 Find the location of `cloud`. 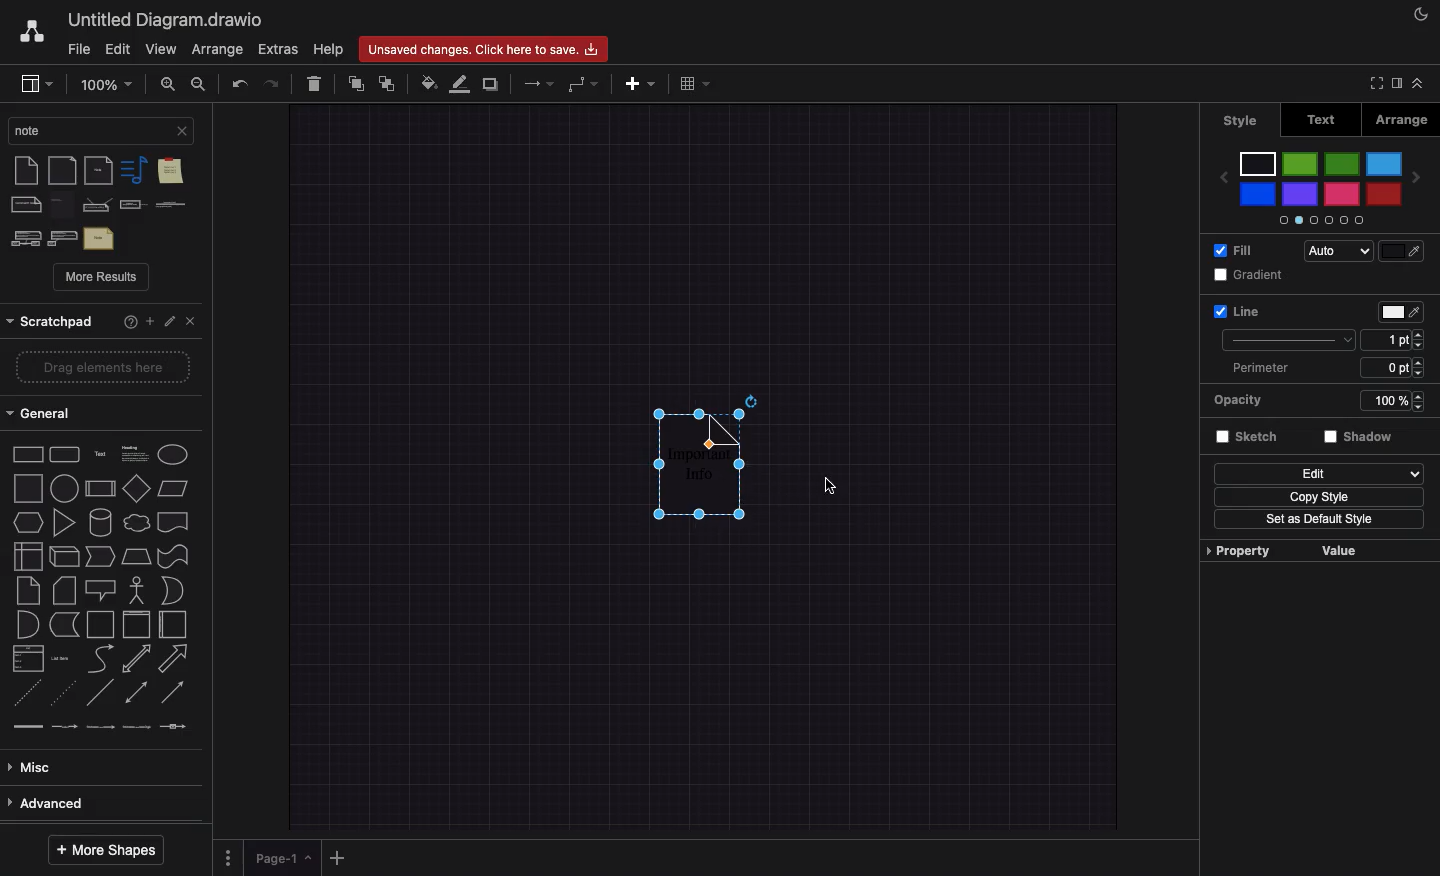

cloud is located at coordinates (138, 524).